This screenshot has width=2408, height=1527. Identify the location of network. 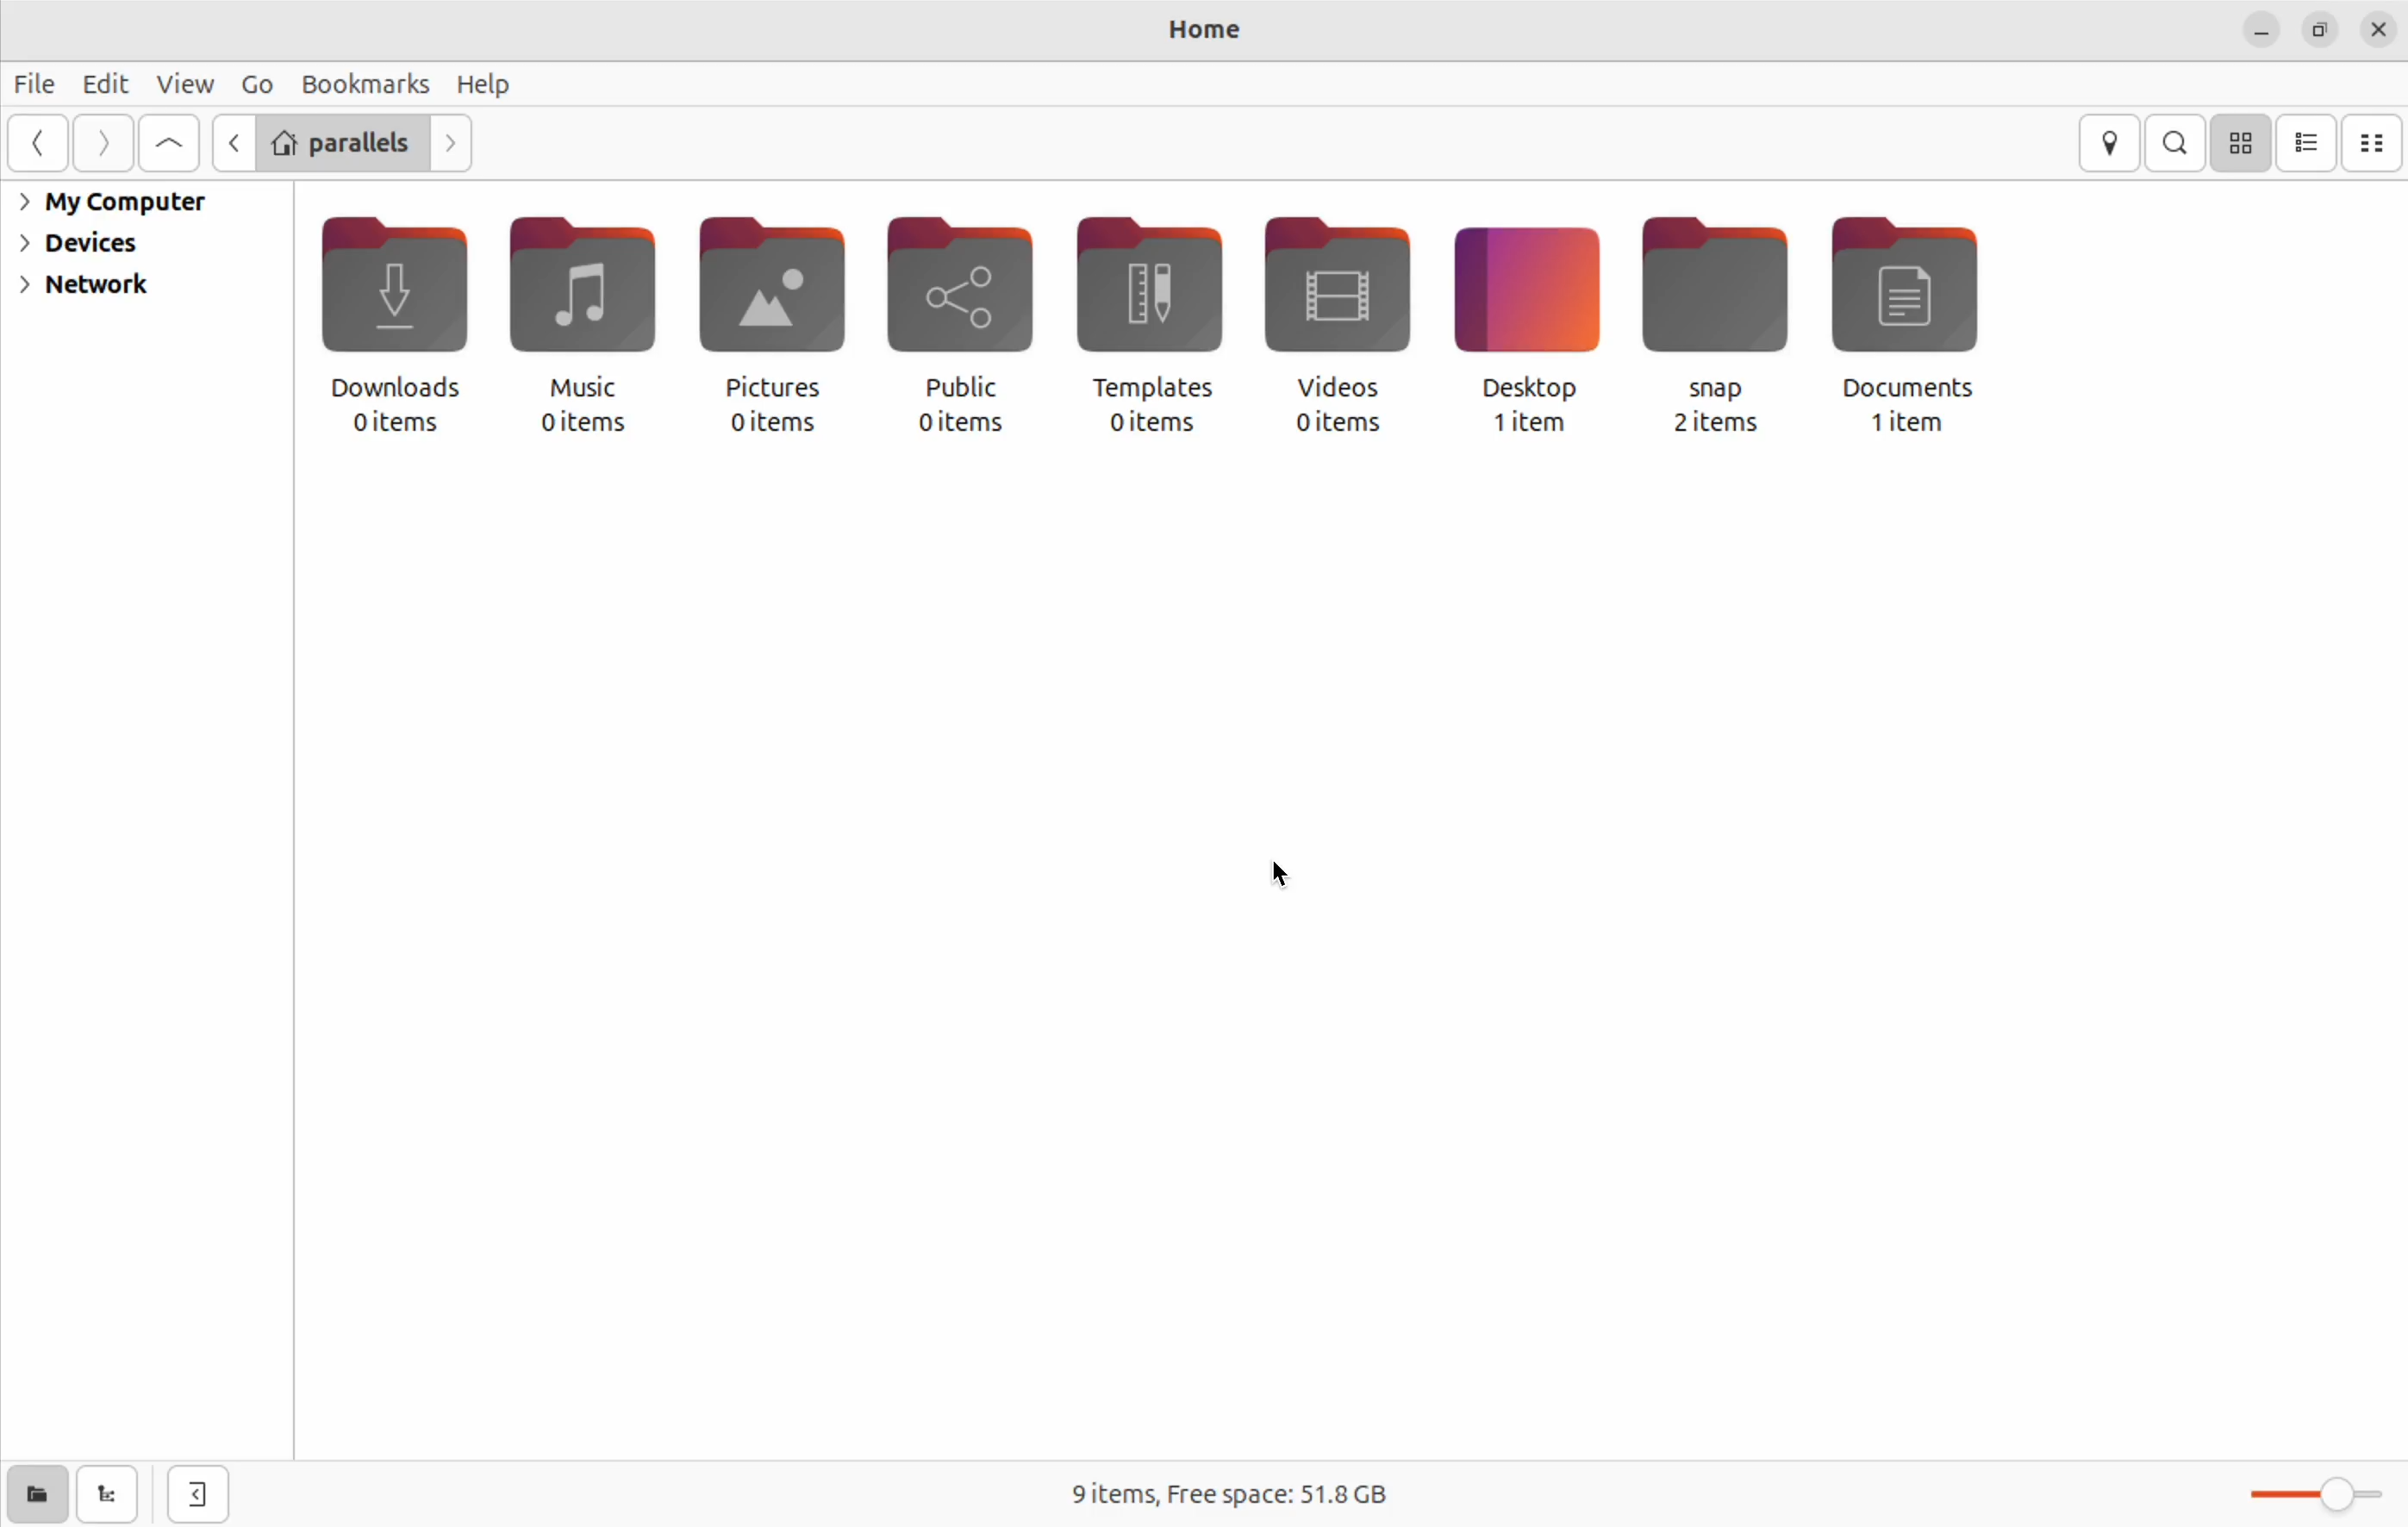
(86, 287).